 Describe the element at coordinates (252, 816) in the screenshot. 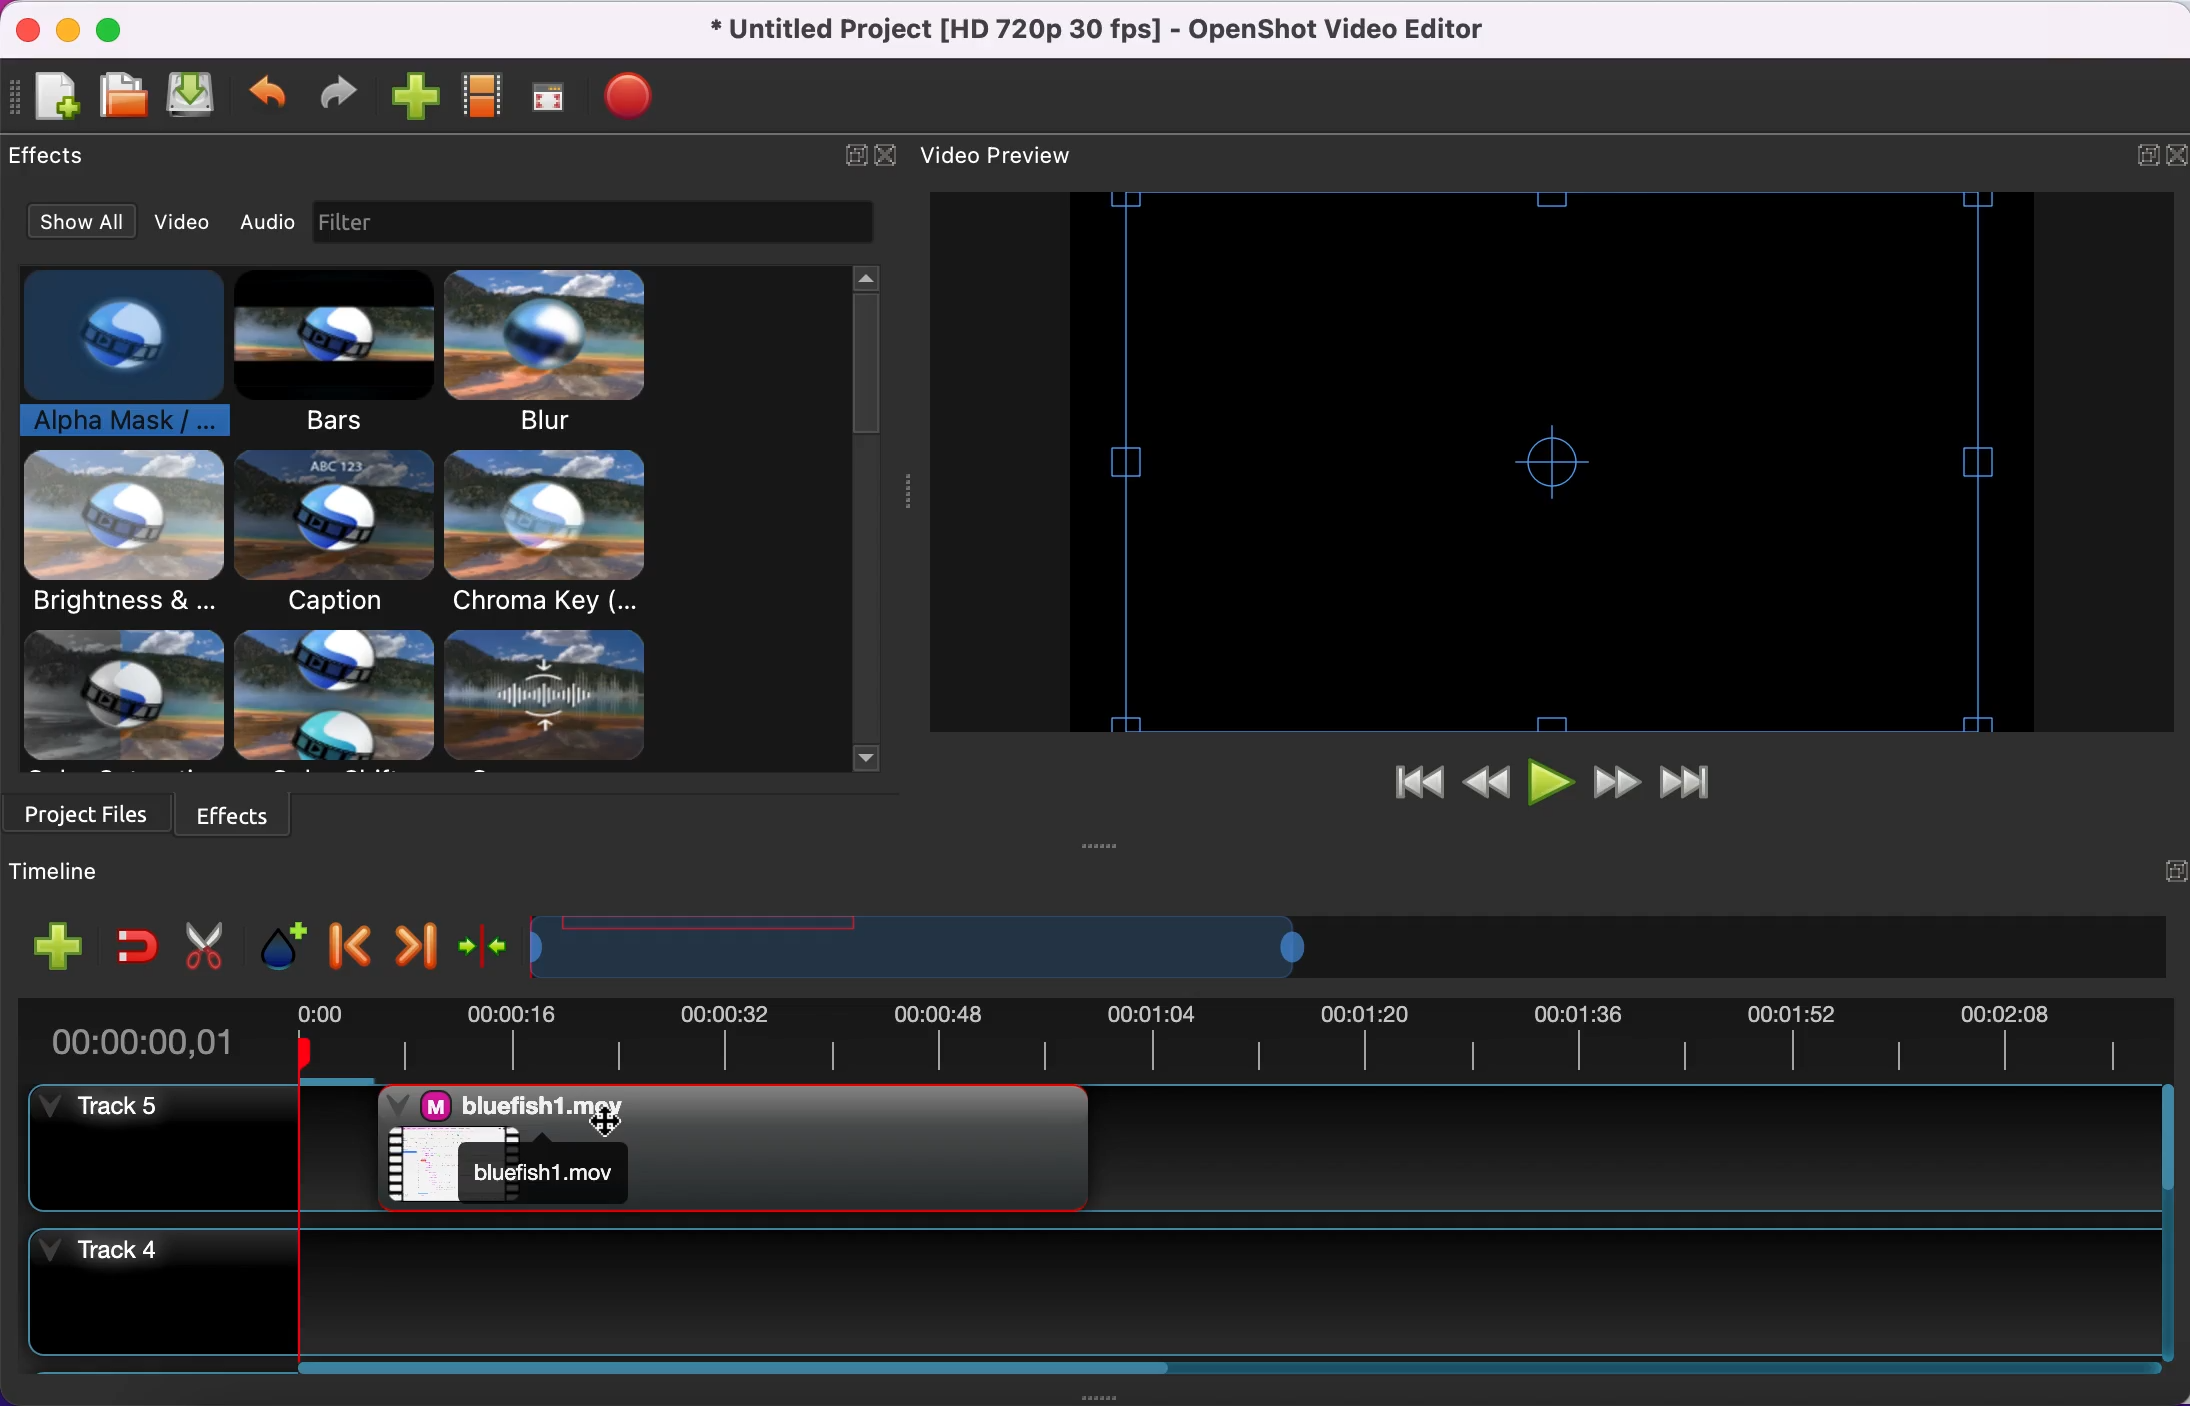

I see `effects` at that location.